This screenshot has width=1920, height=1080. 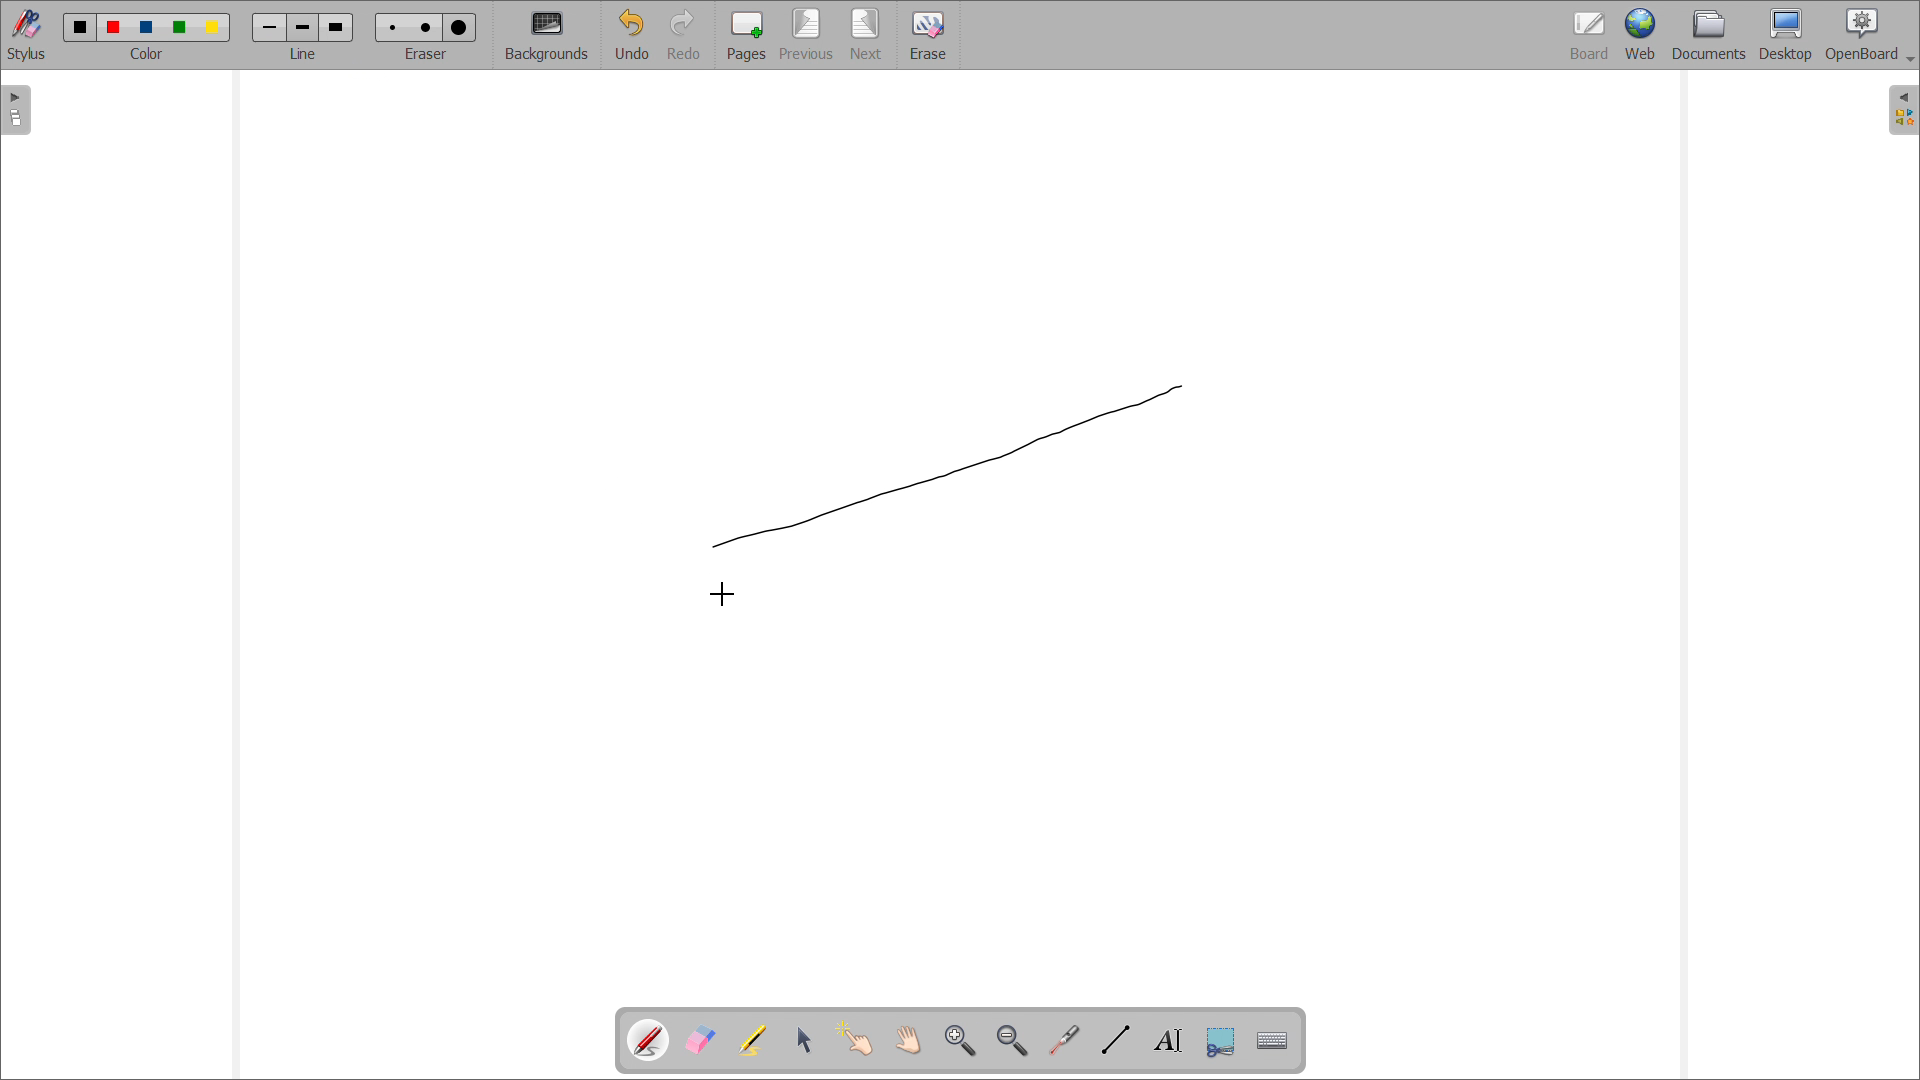 What do you see at coordinates (857, 1039) in the screenshot?
I see `interact with items` at bounding box center [857, 1039].